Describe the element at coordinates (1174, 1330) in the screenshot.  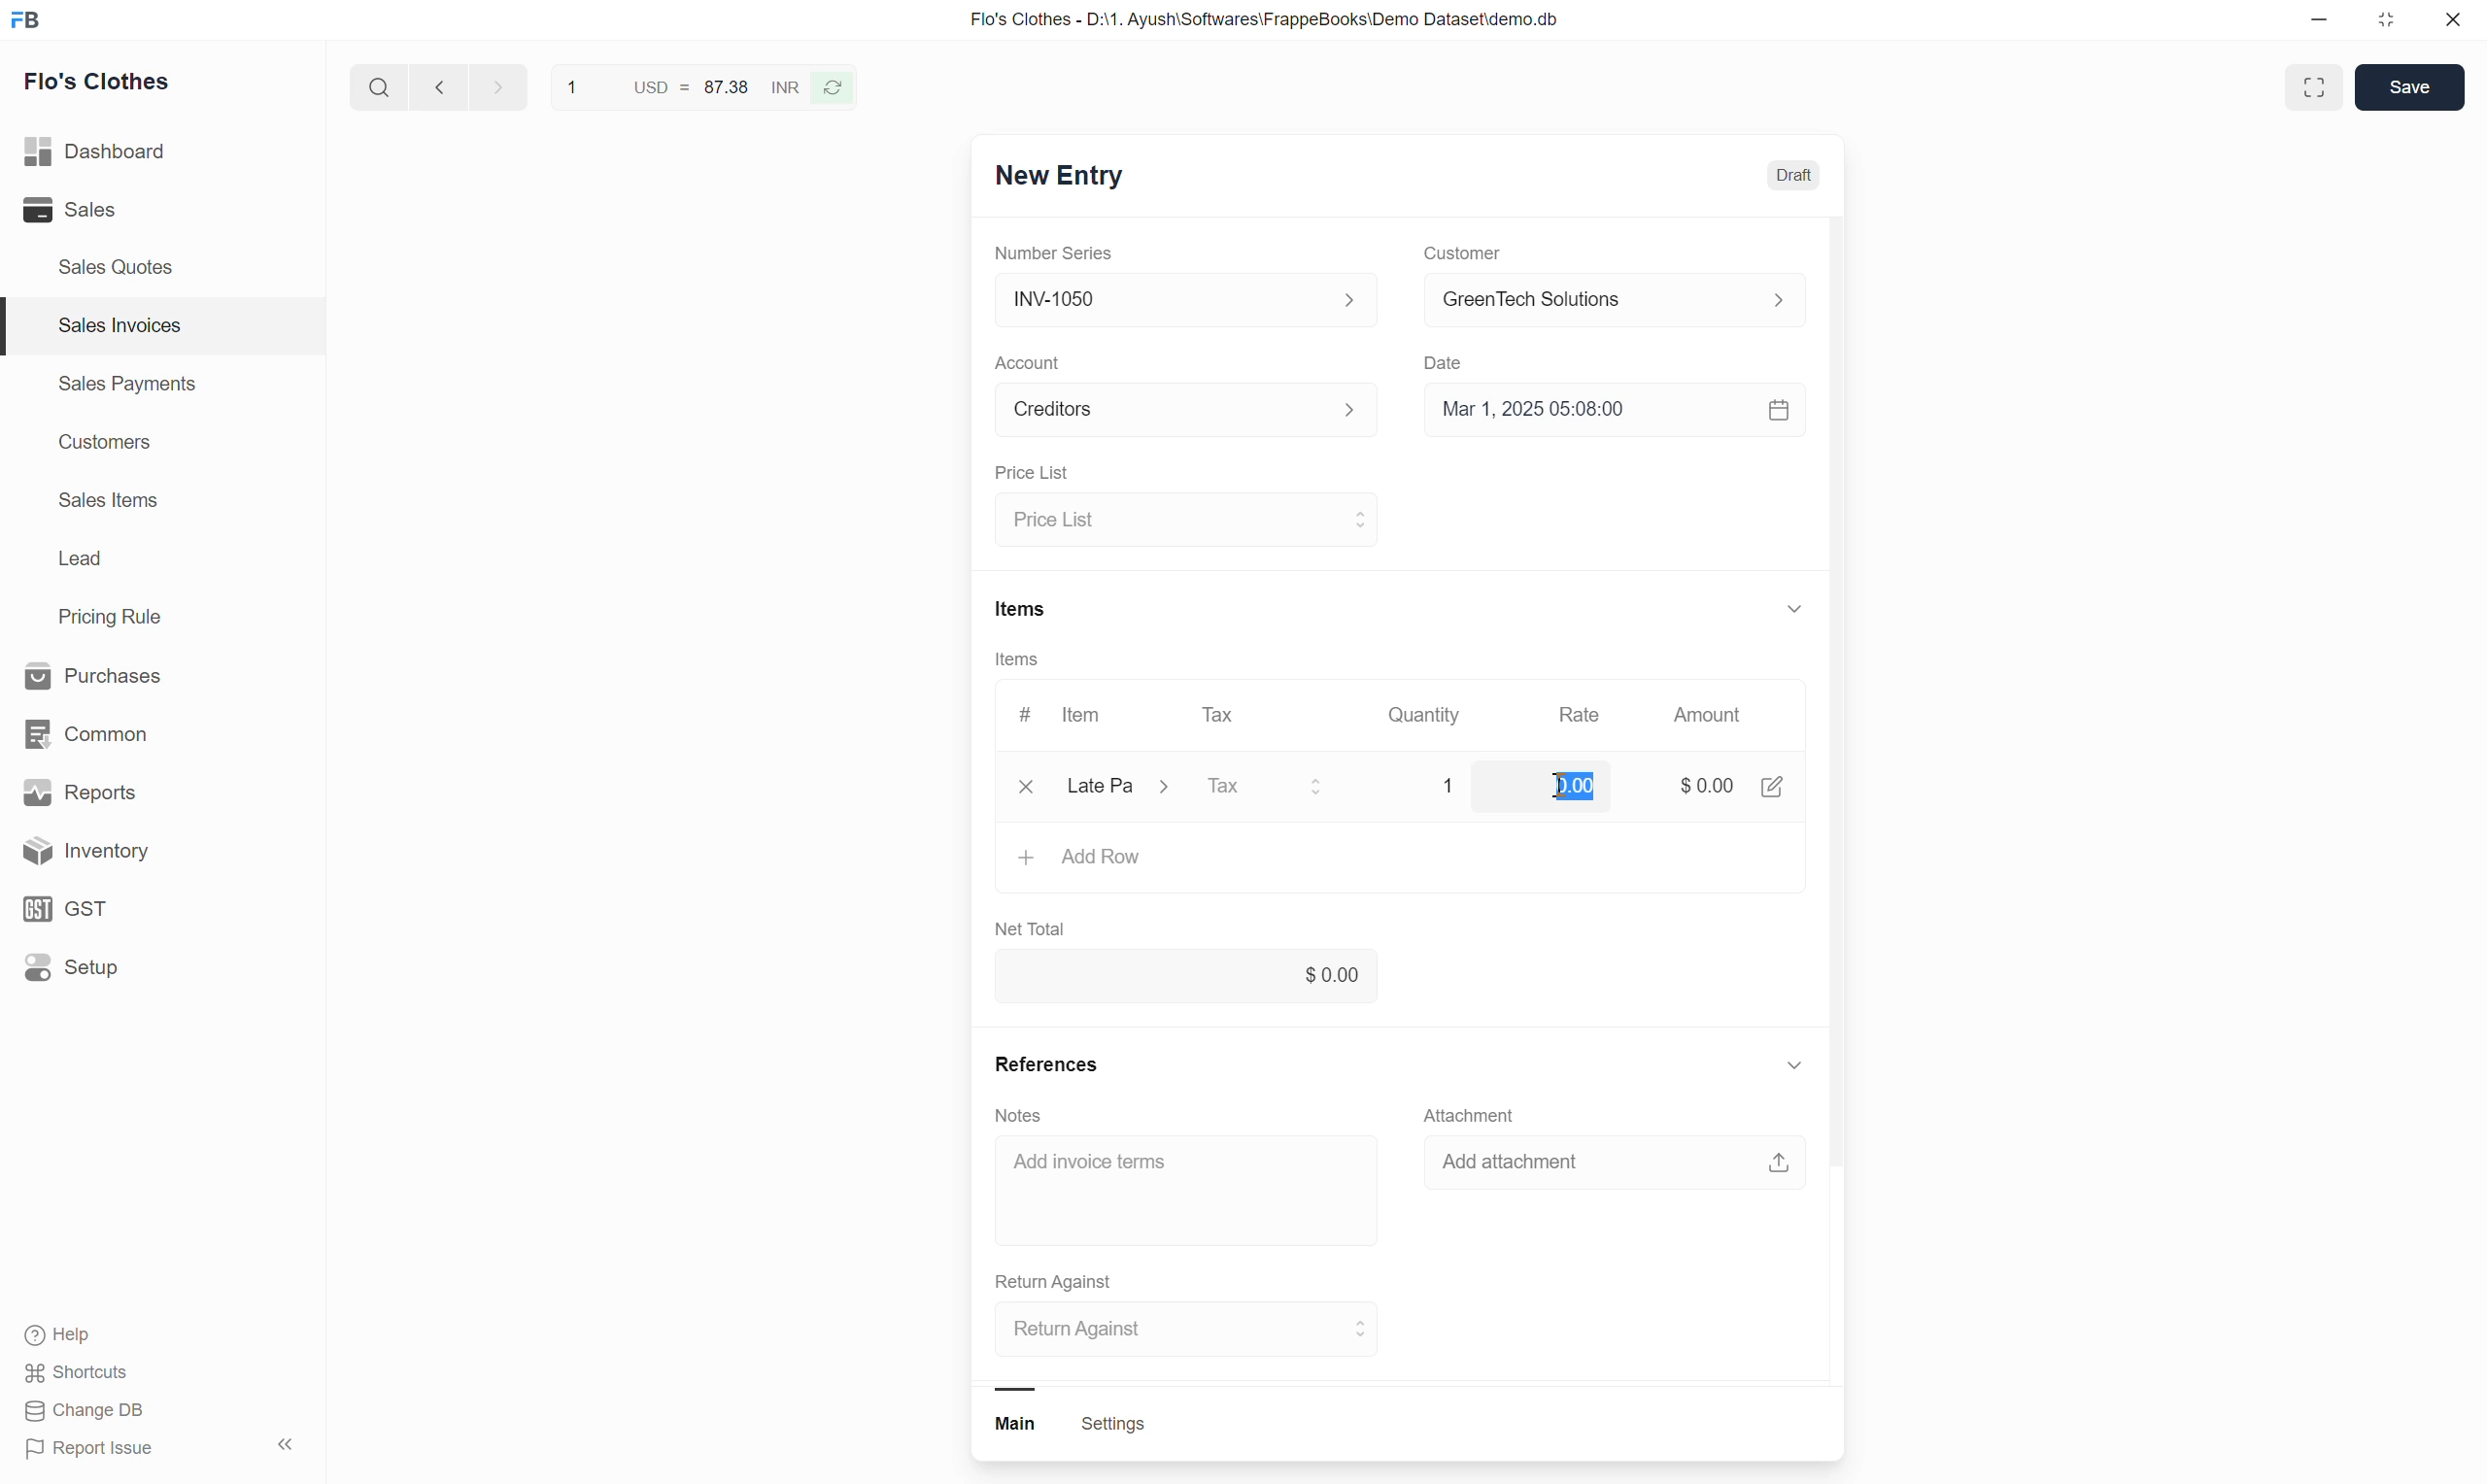
I see `select return against ` at that location.